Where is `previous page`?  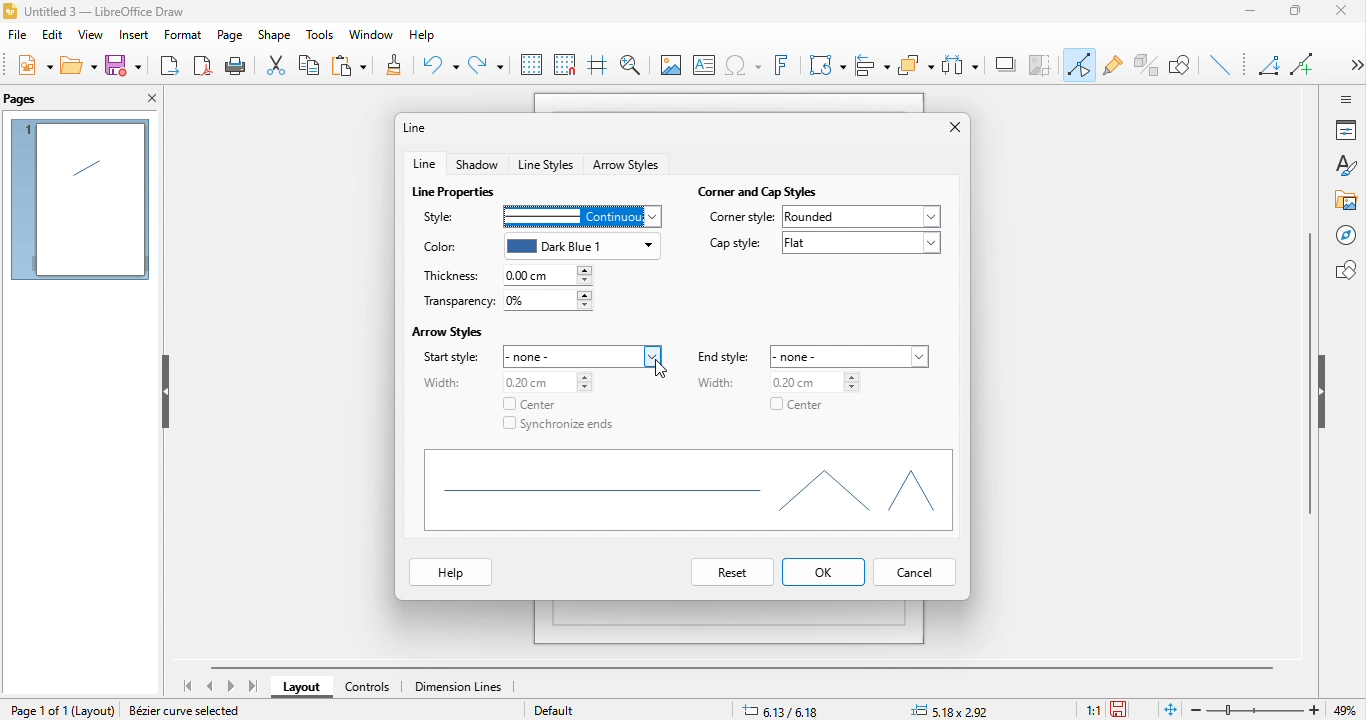 previous page is located at coordinates (212, 684).